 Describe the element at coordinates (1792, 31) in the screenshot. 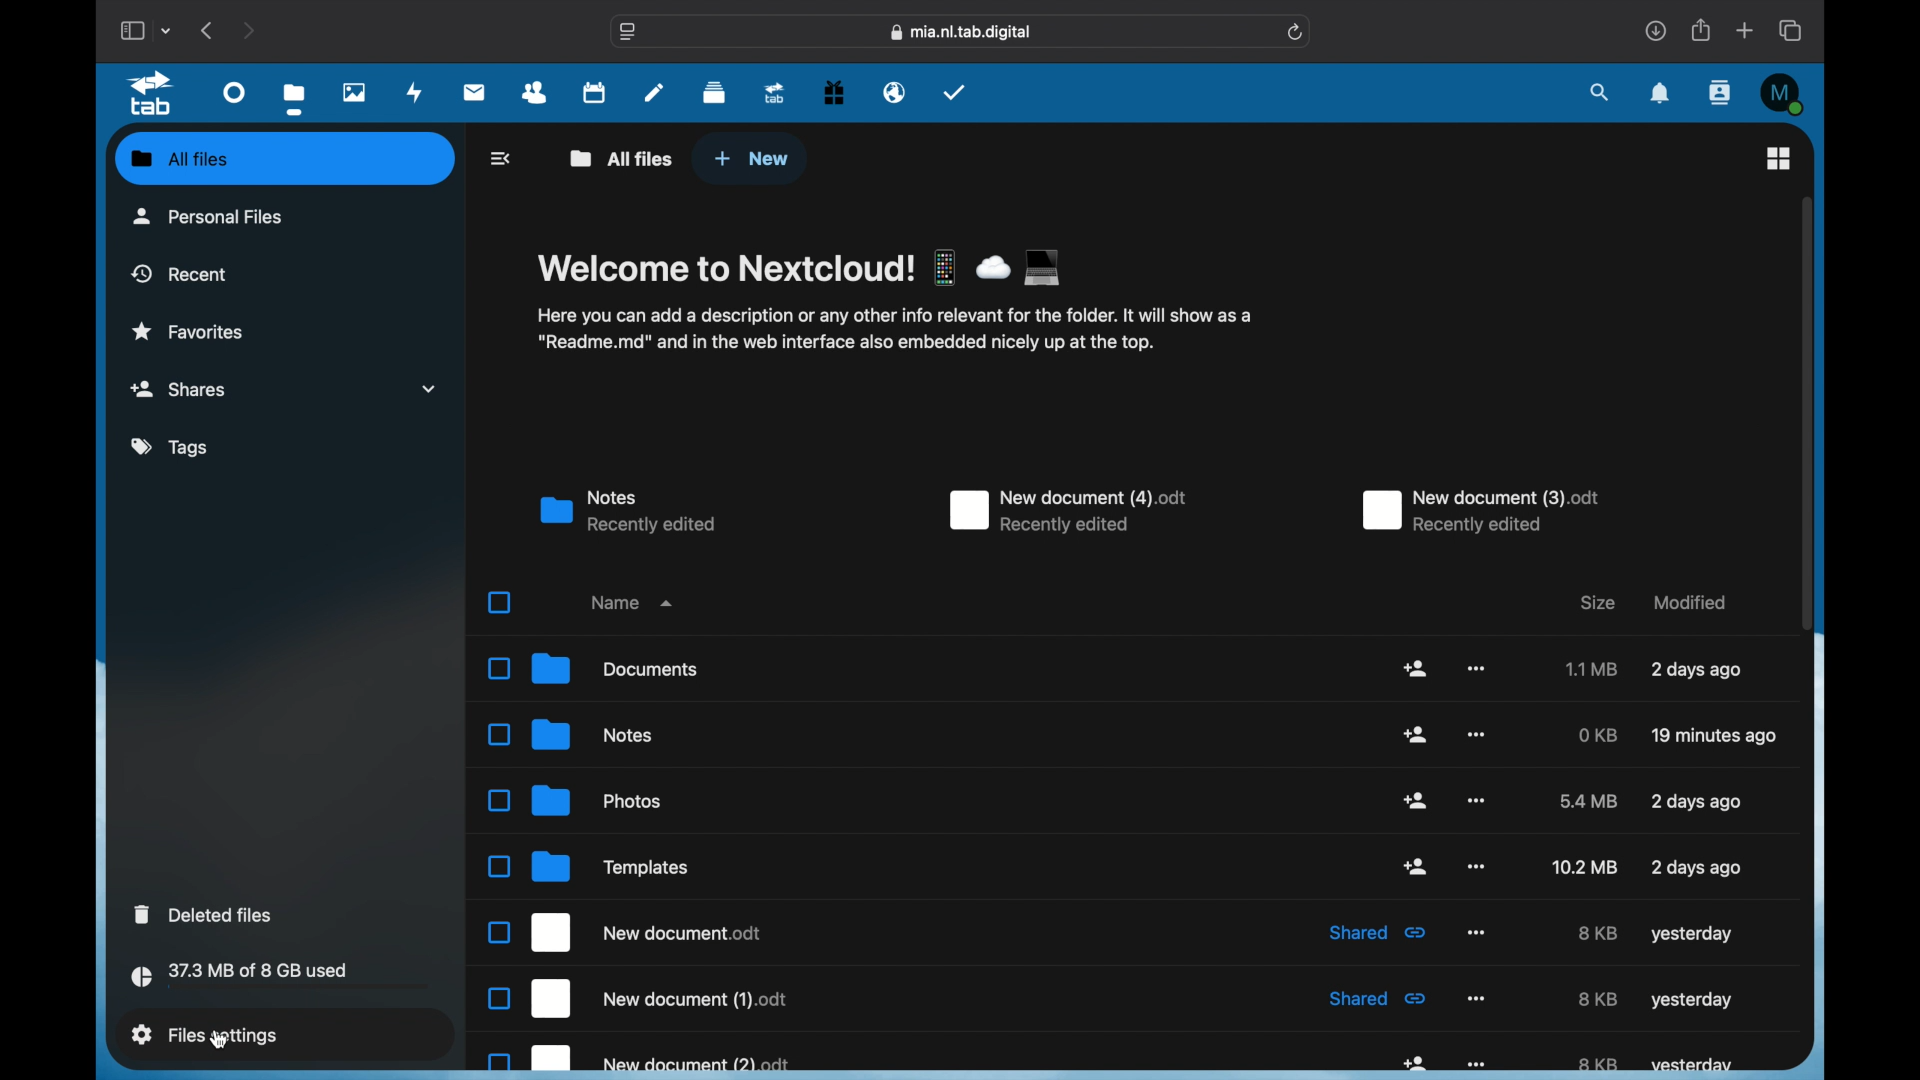

I see `show tab overview` at that location.